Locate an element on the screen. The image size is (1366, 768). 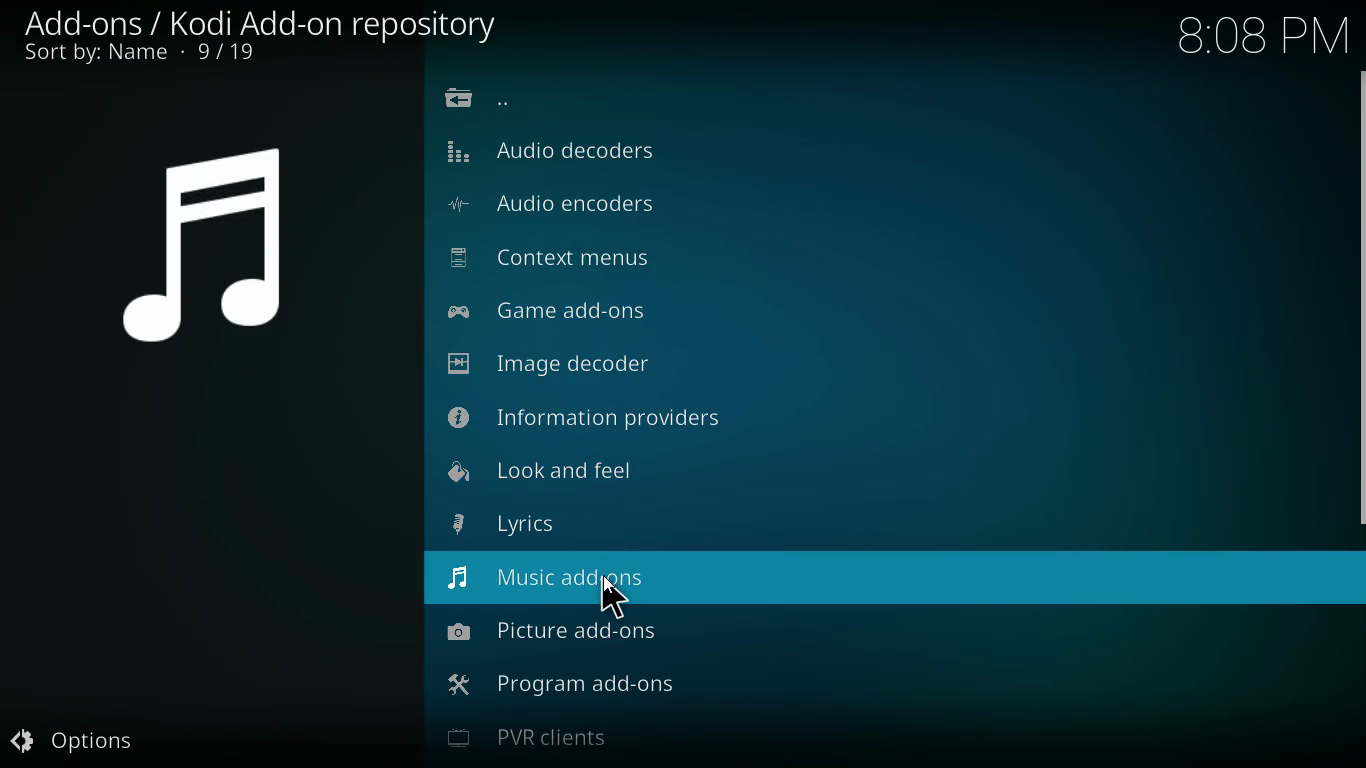
Image Decoder is located at coordinates (559, 363).